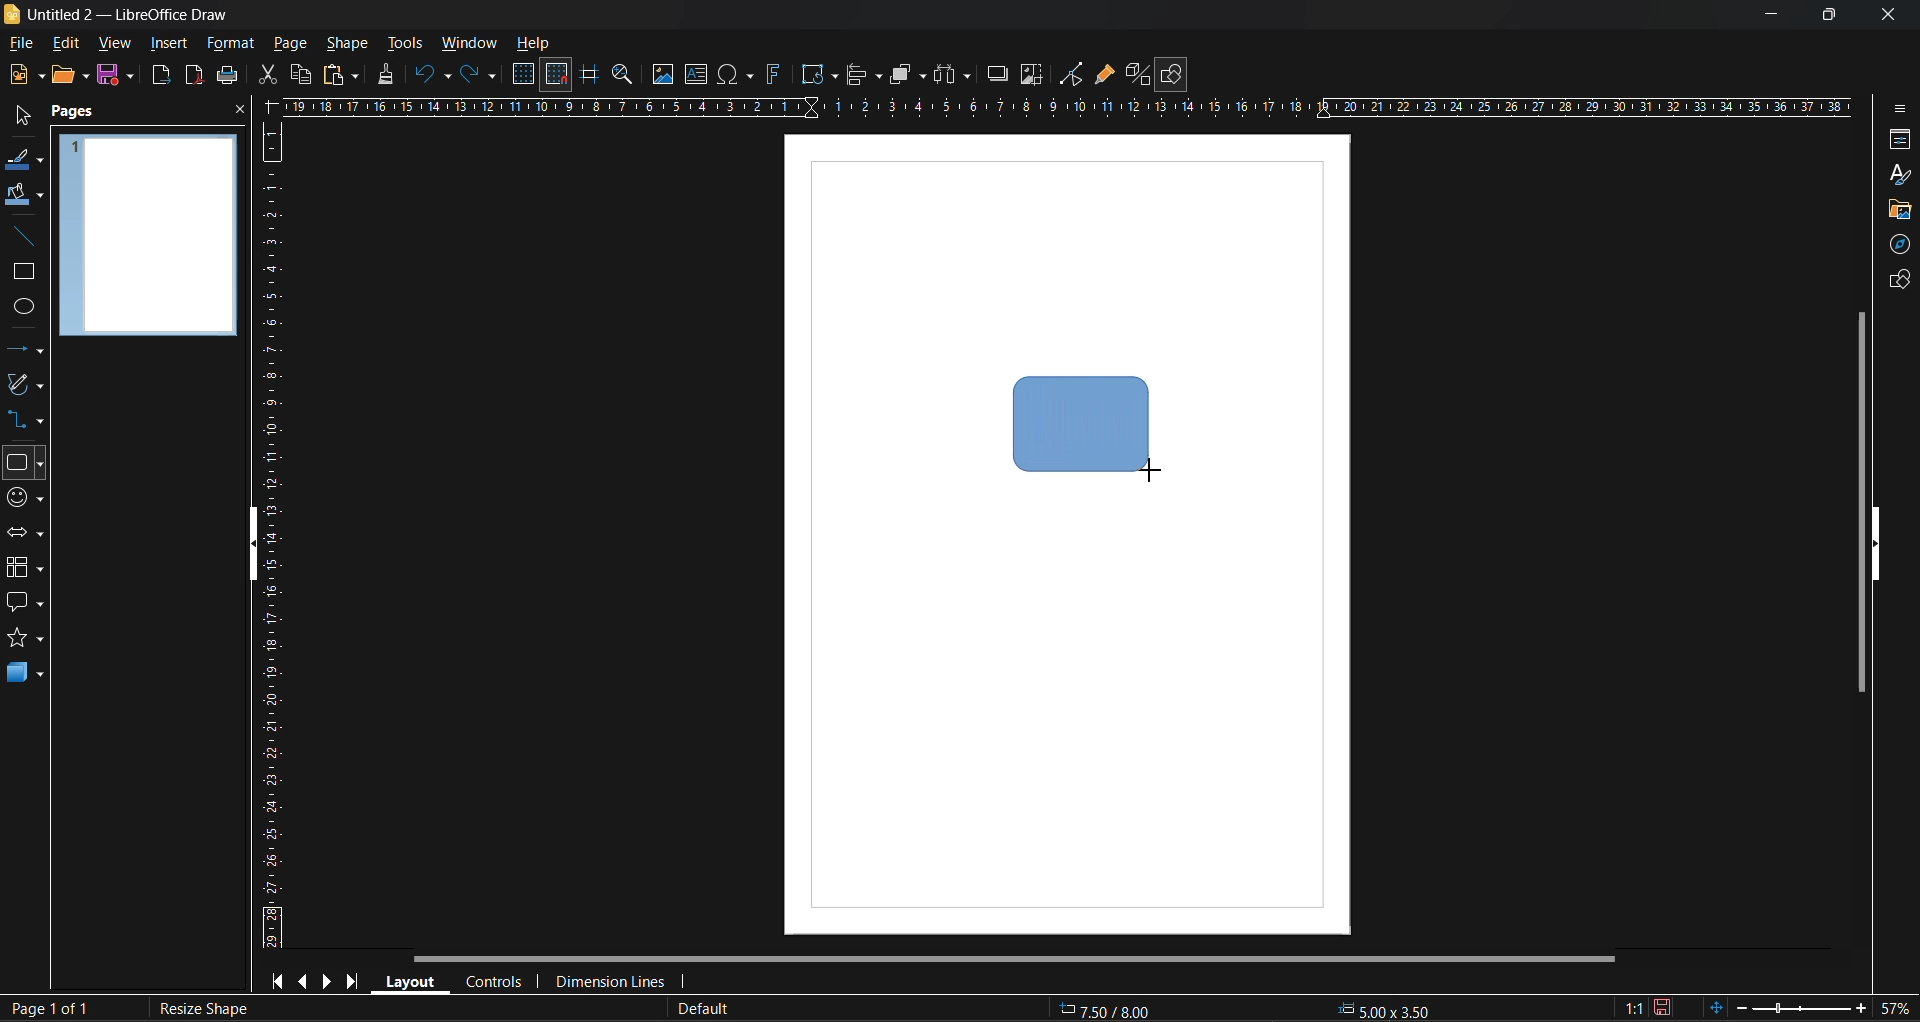  Describe the element at coordinates (301, 979) in the screenshot. I see `previous` at that location.